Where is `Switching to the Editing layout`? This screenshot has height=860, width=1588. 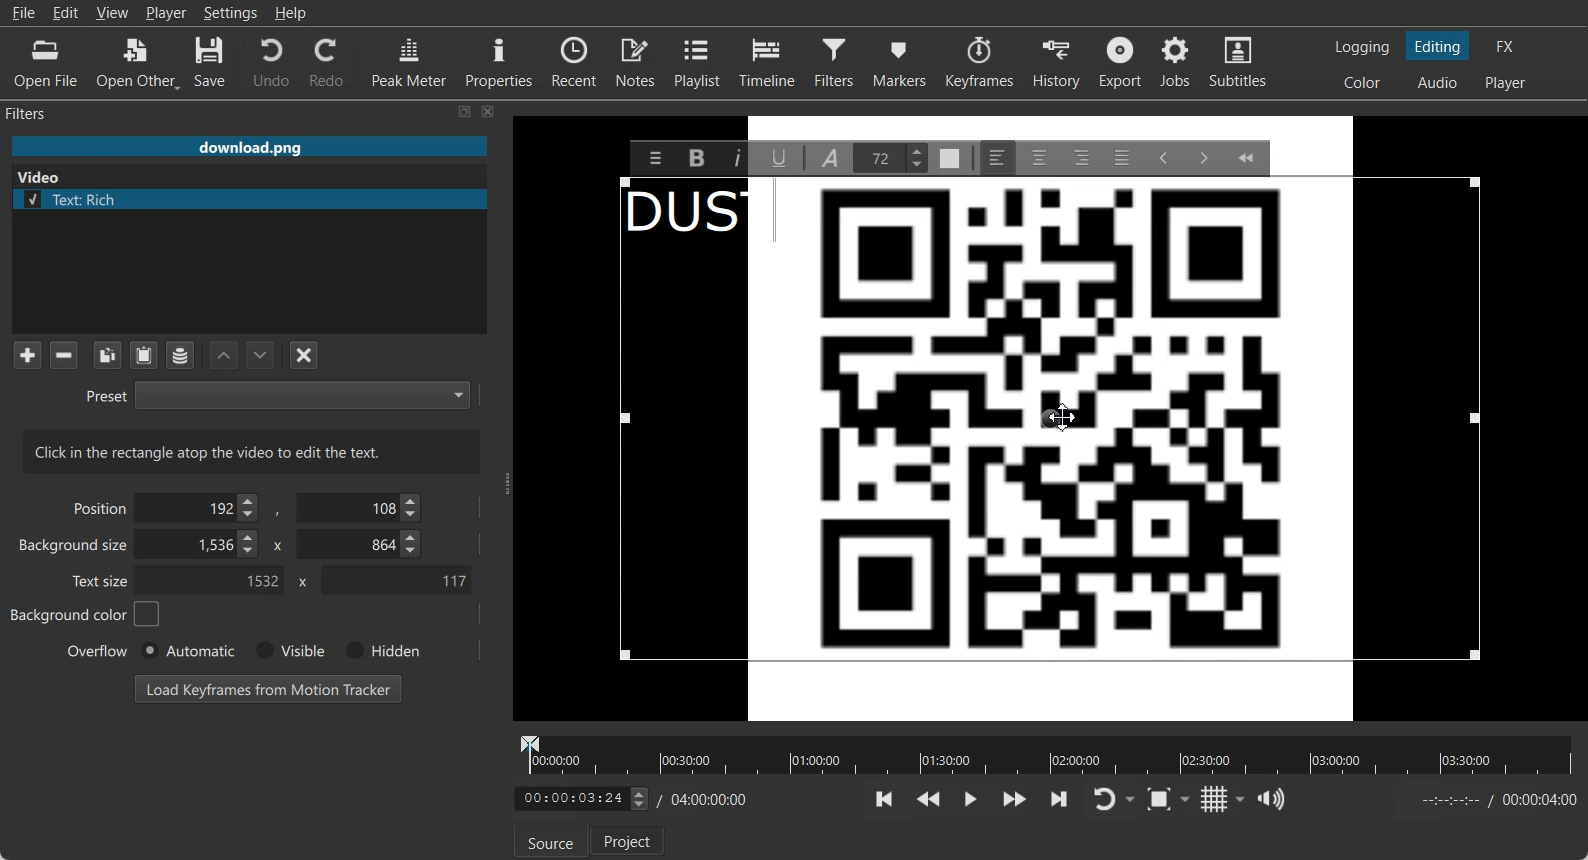
Switching to the Editing layout is located at coordinates (1438, 47).